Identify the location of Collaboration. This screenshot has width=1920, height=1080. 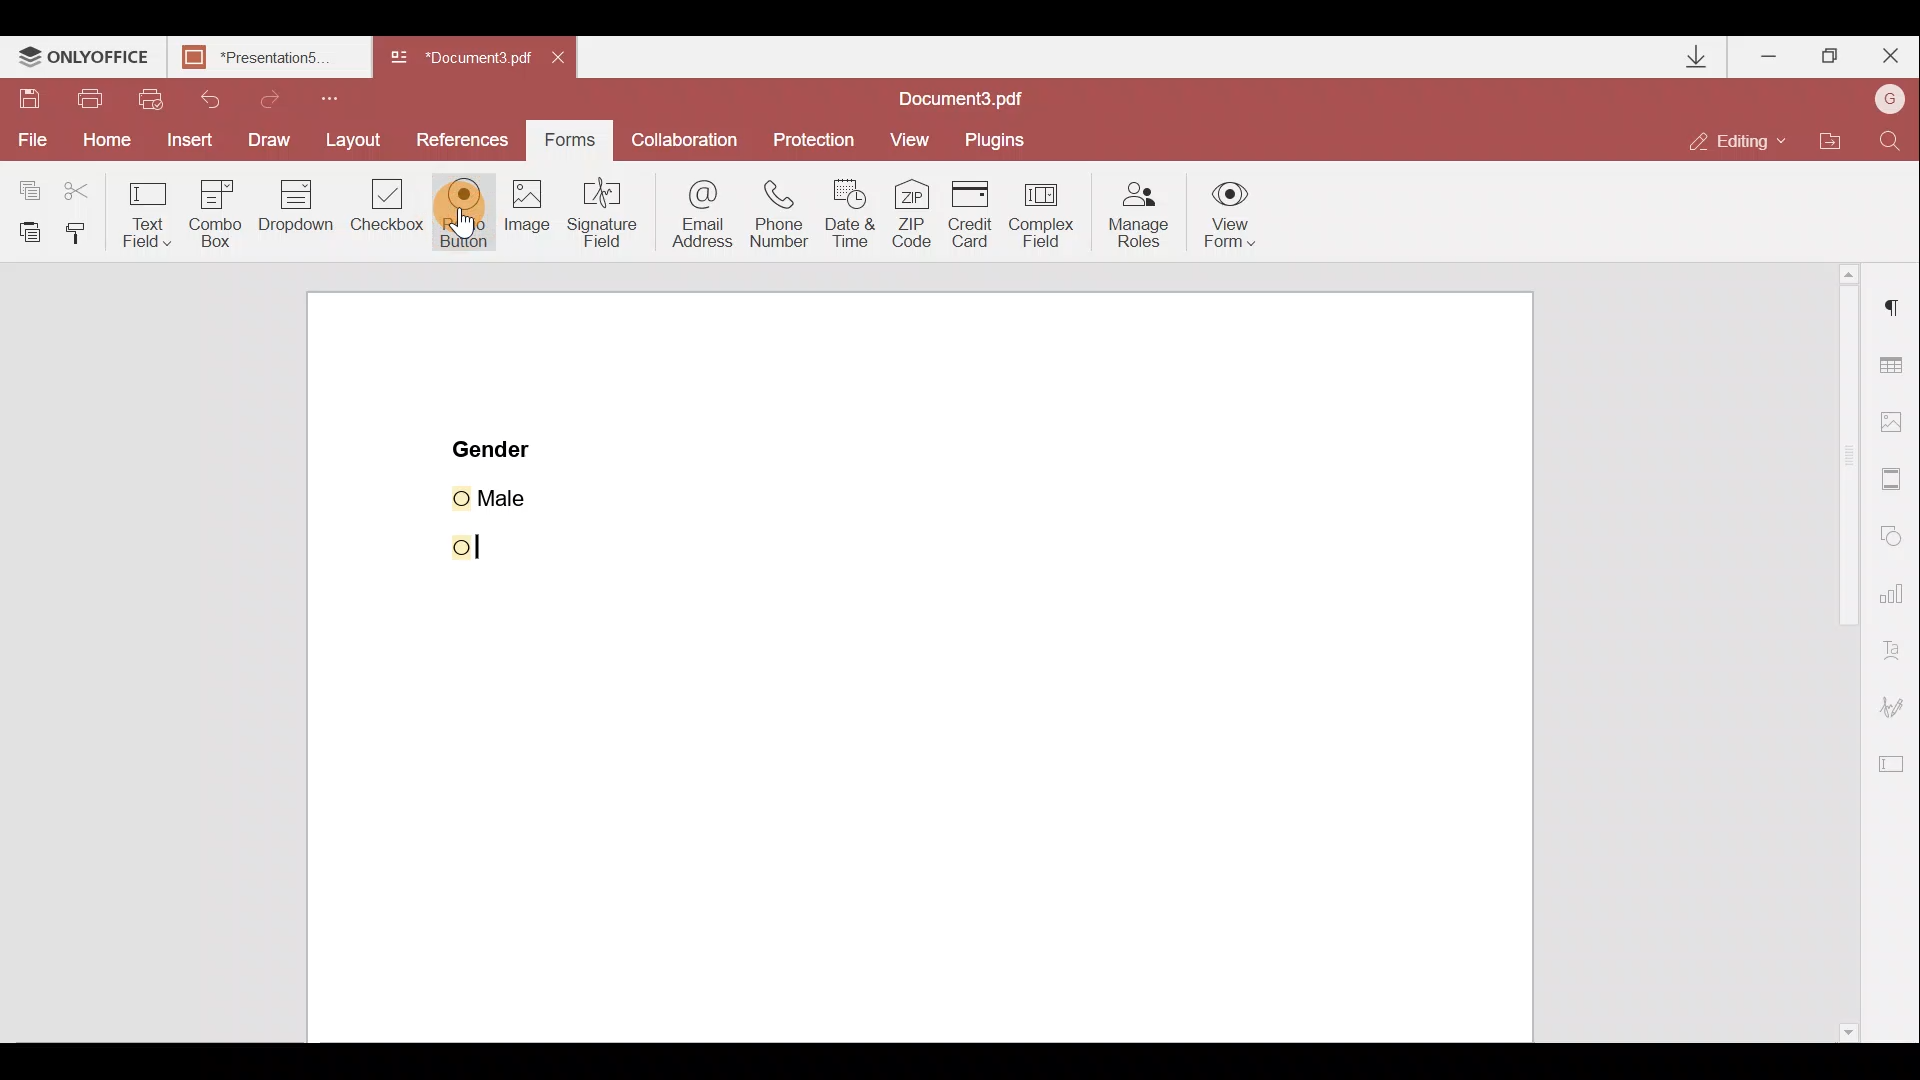
(690, 138).